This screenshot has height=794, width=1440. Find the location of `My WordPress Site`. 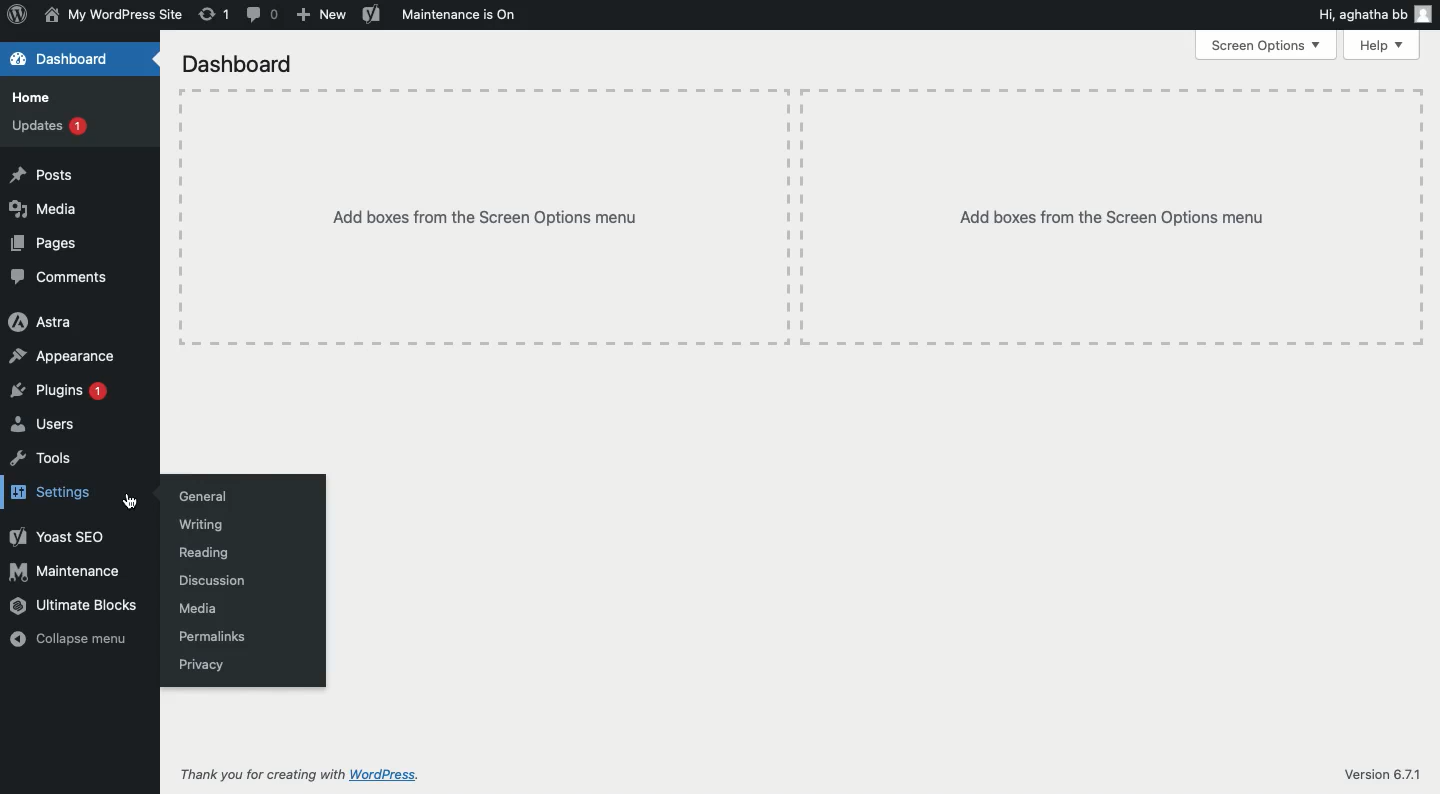

My WordPress Site is located at coordinates (111, 14).